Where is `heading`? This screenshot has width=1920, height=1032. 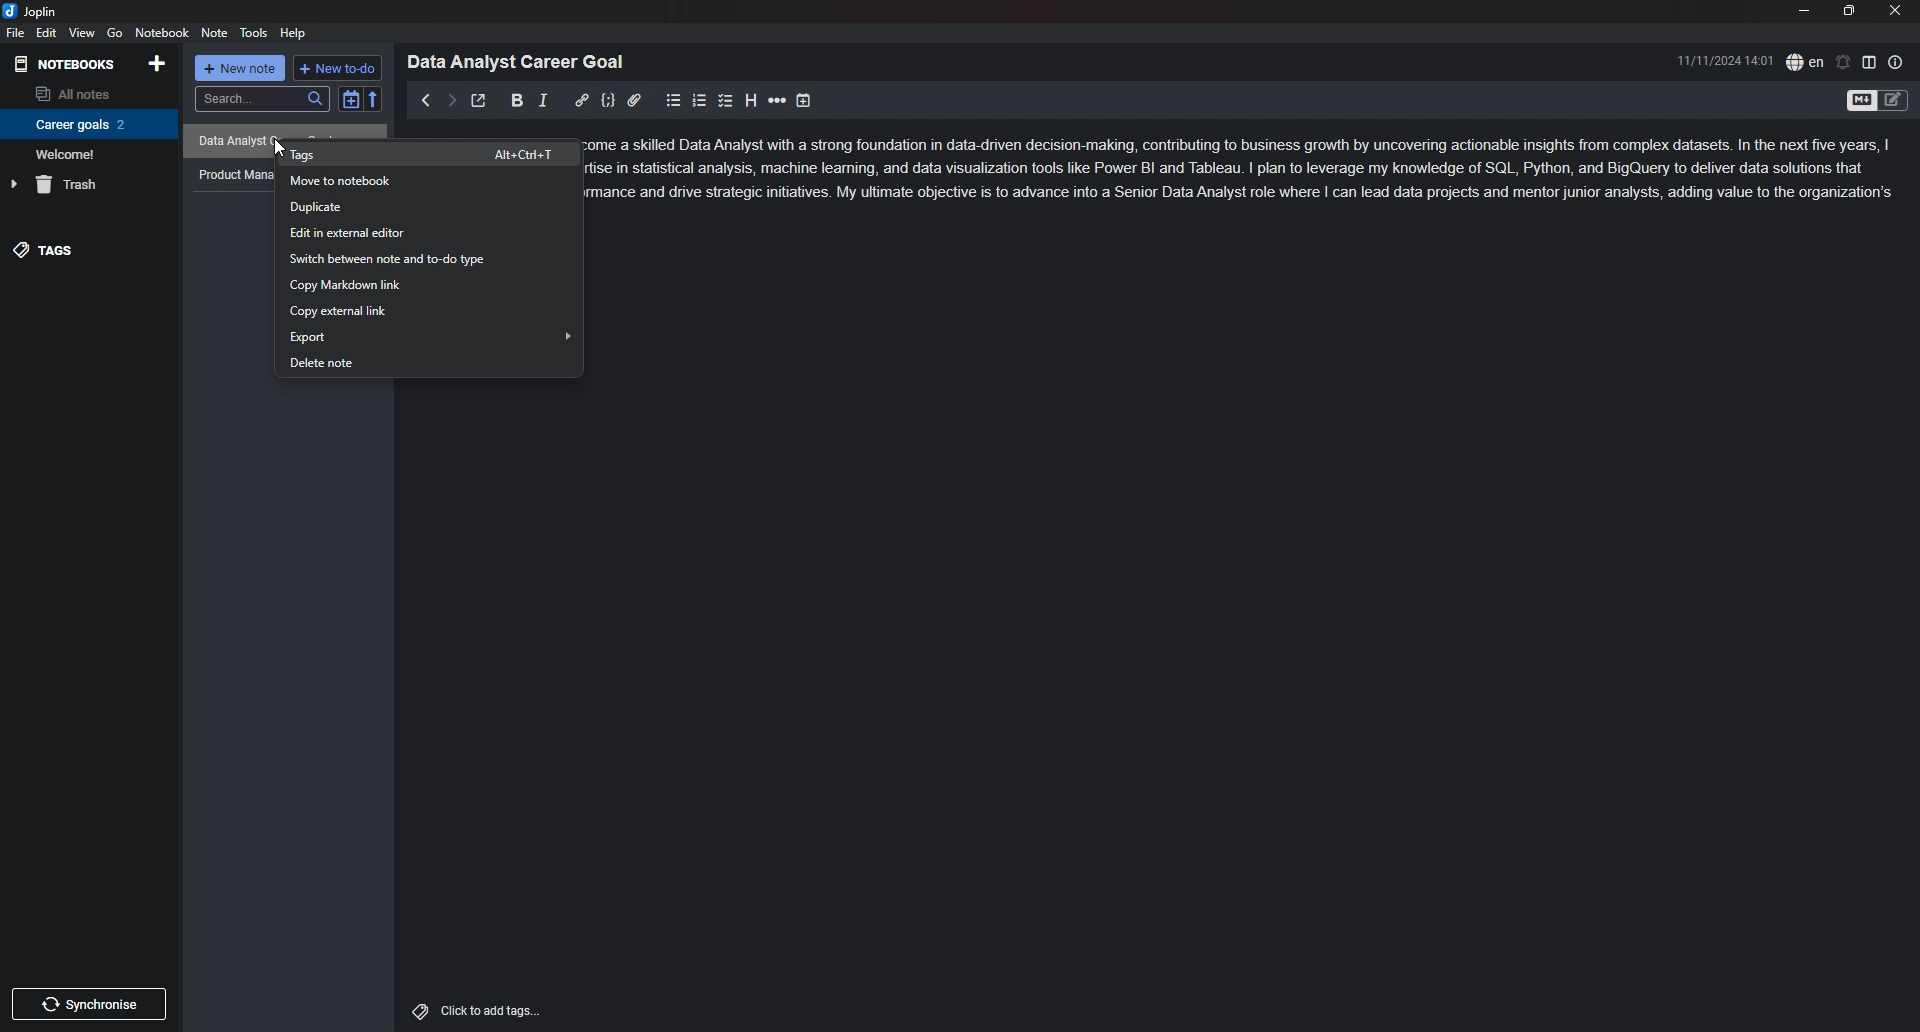 heading is located at coordinates (751, 101).